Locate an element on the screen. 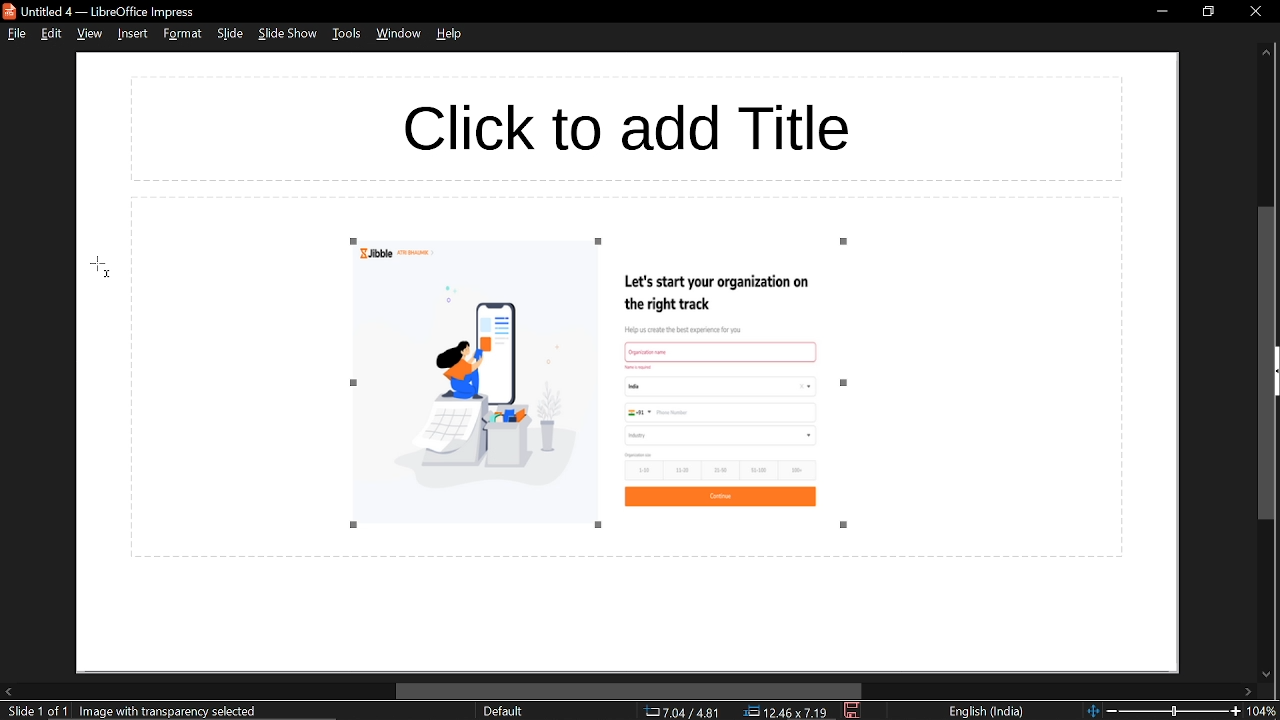  co-ordinate is located at coordinates (682, 712).